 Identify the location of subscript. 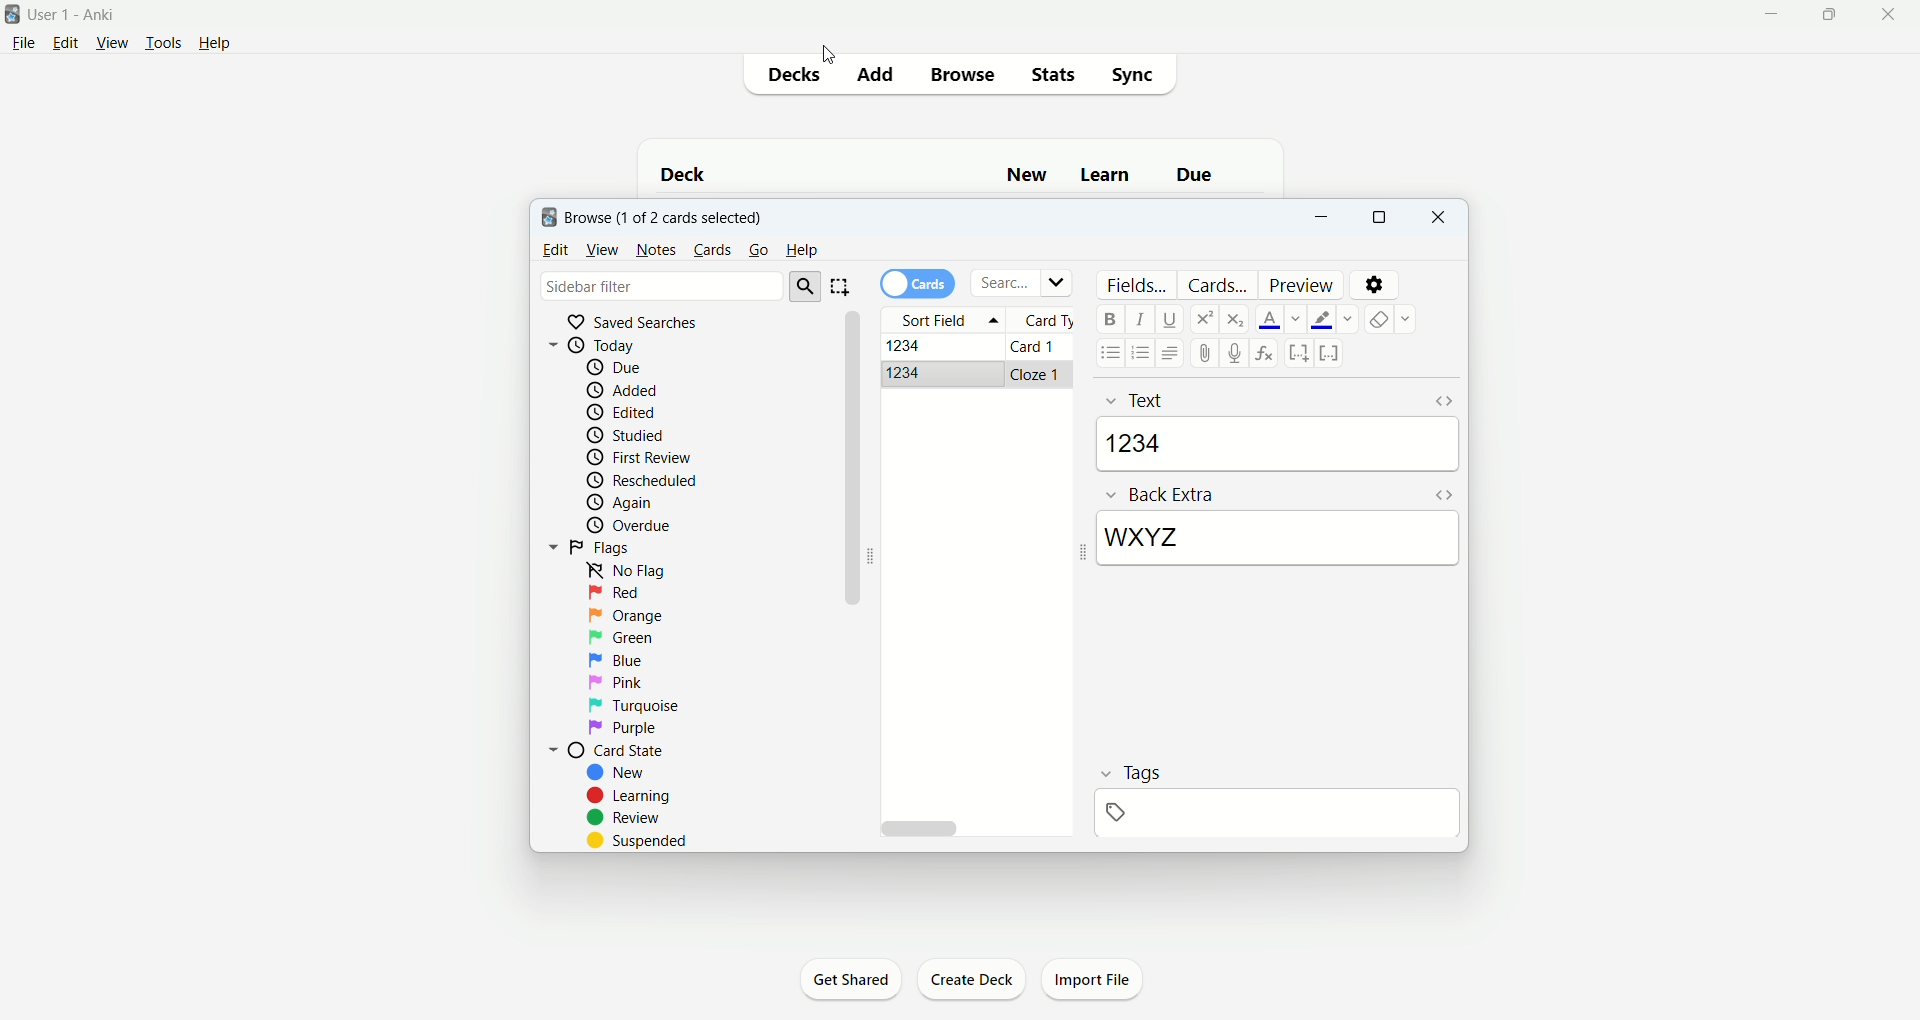
(1234, 319).